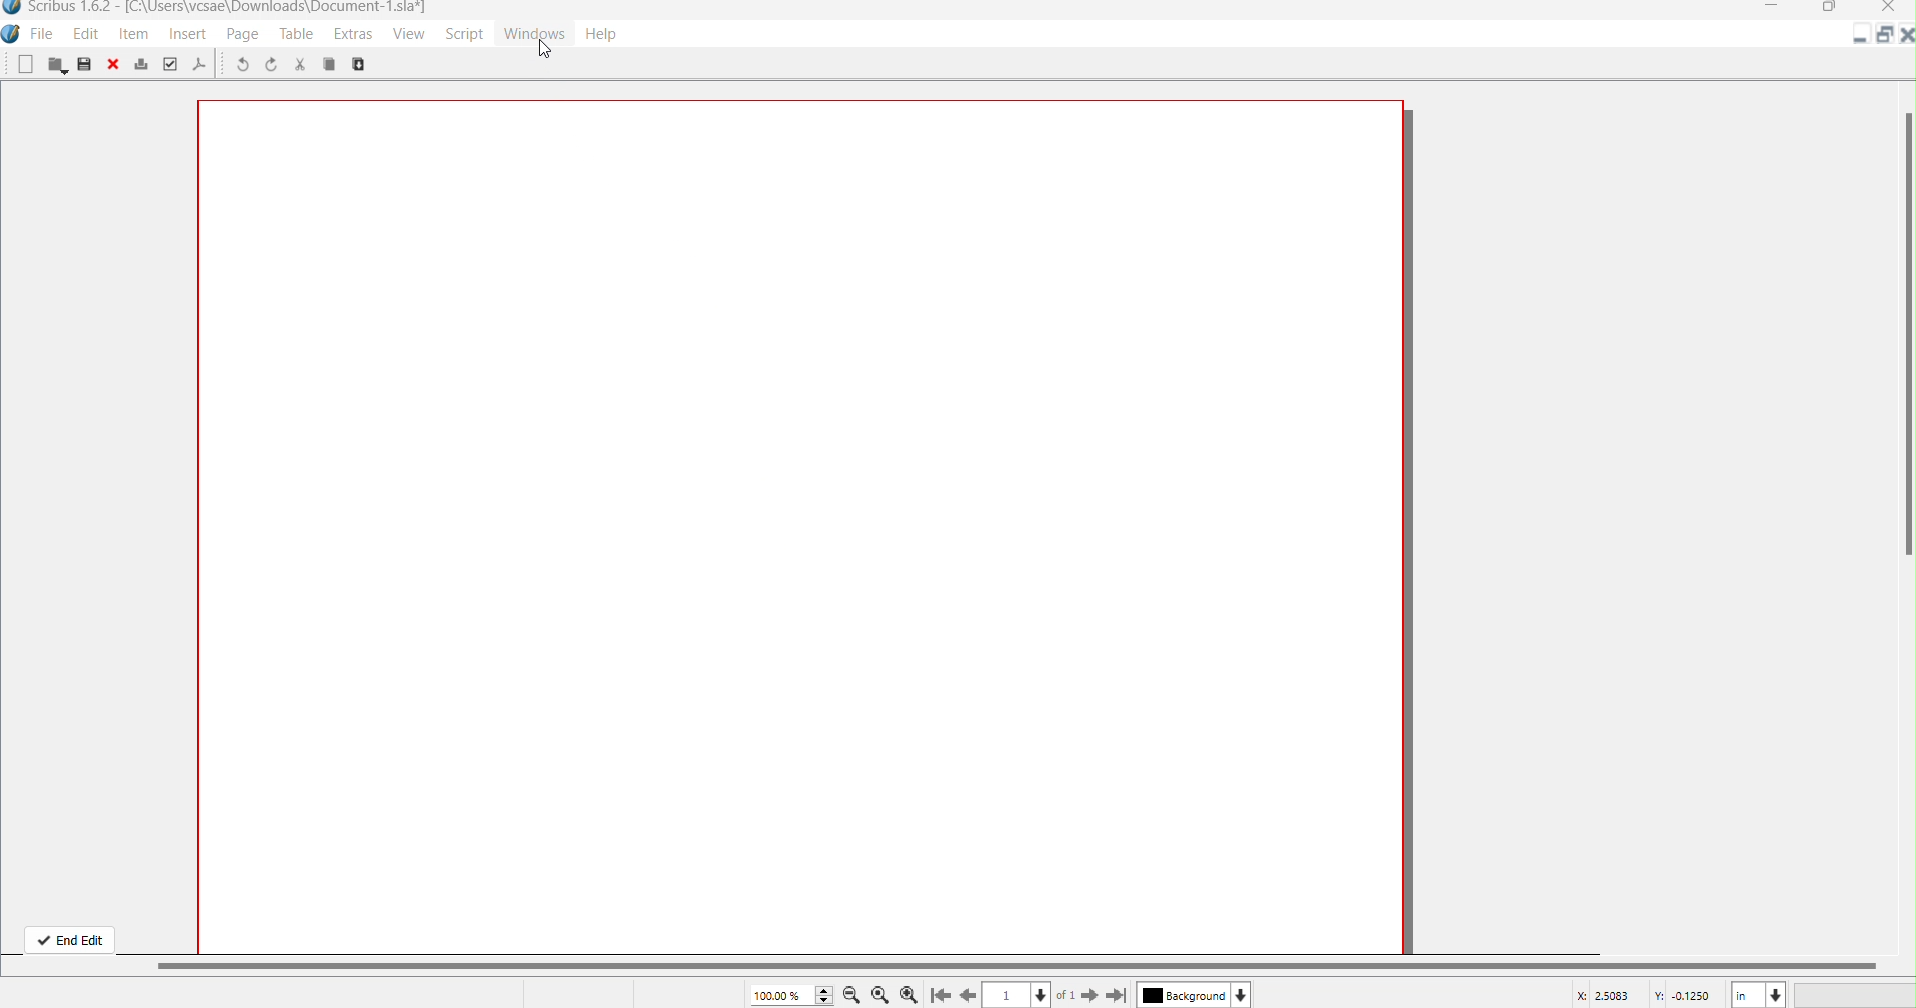 This screenshot has width=1916, height=1008. I want to click on Edit, so click(85, 35).